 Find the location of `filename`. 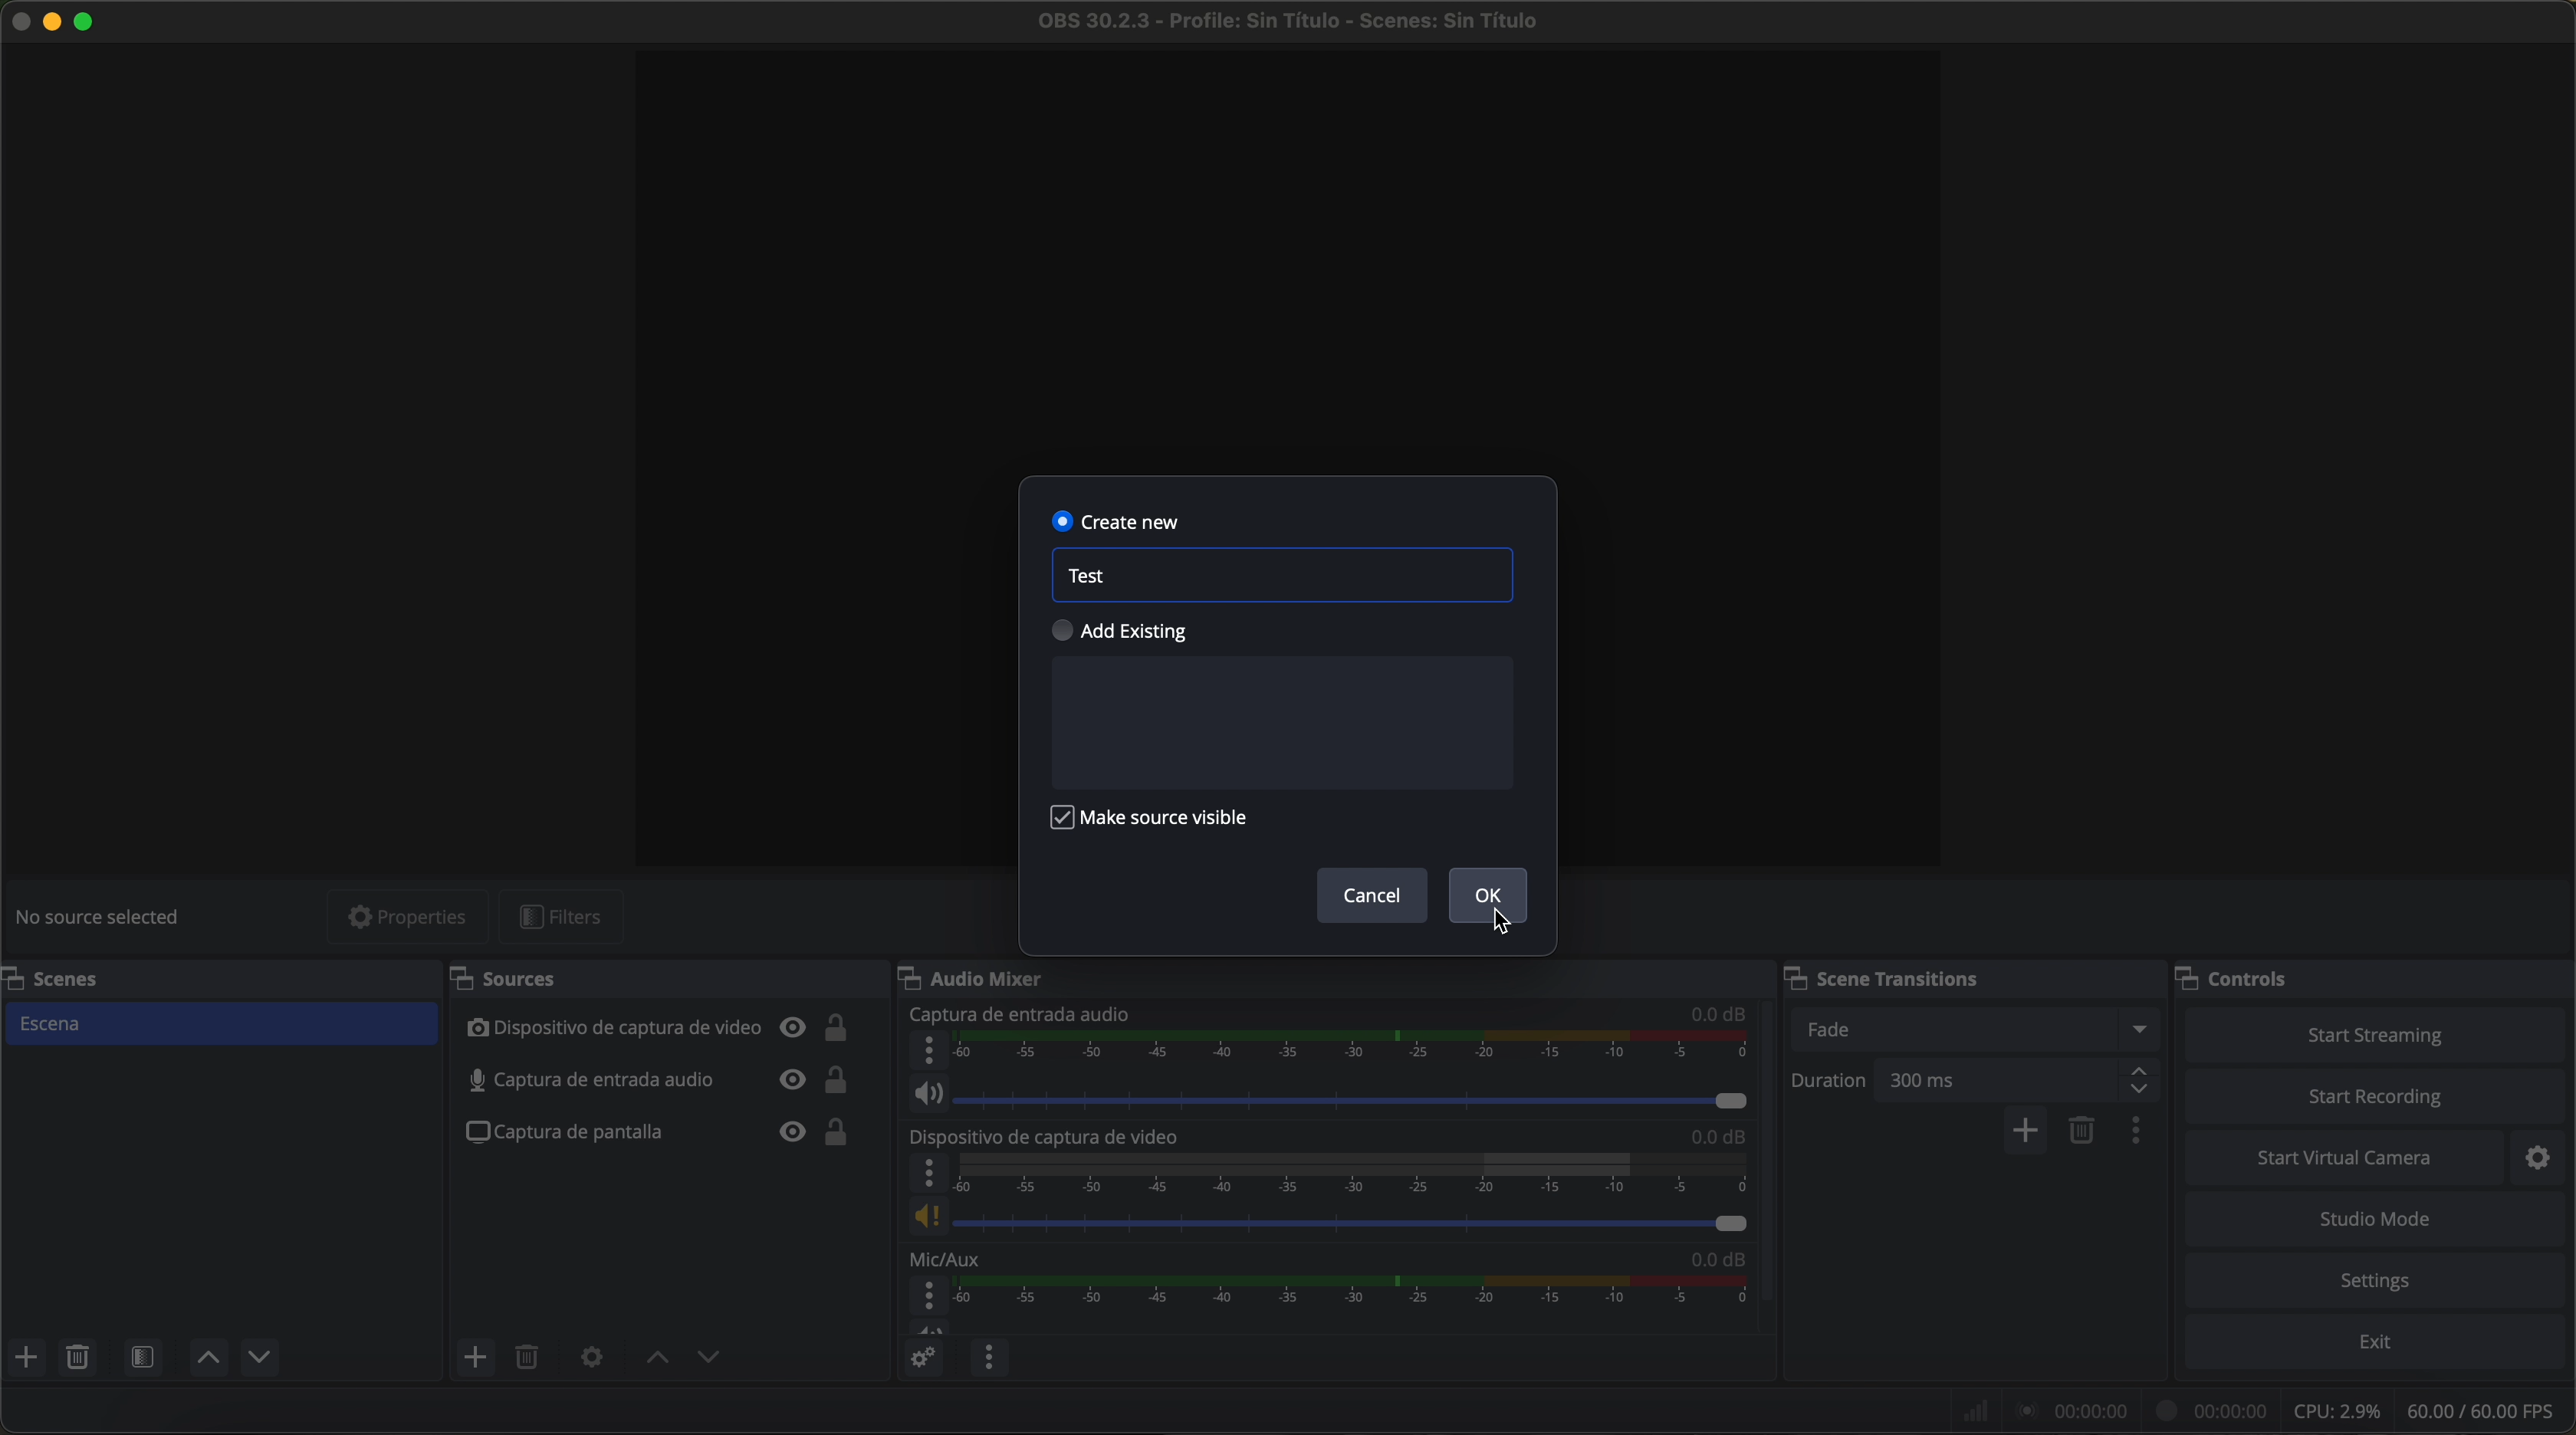

filename is located at coordinates (1291, 21).